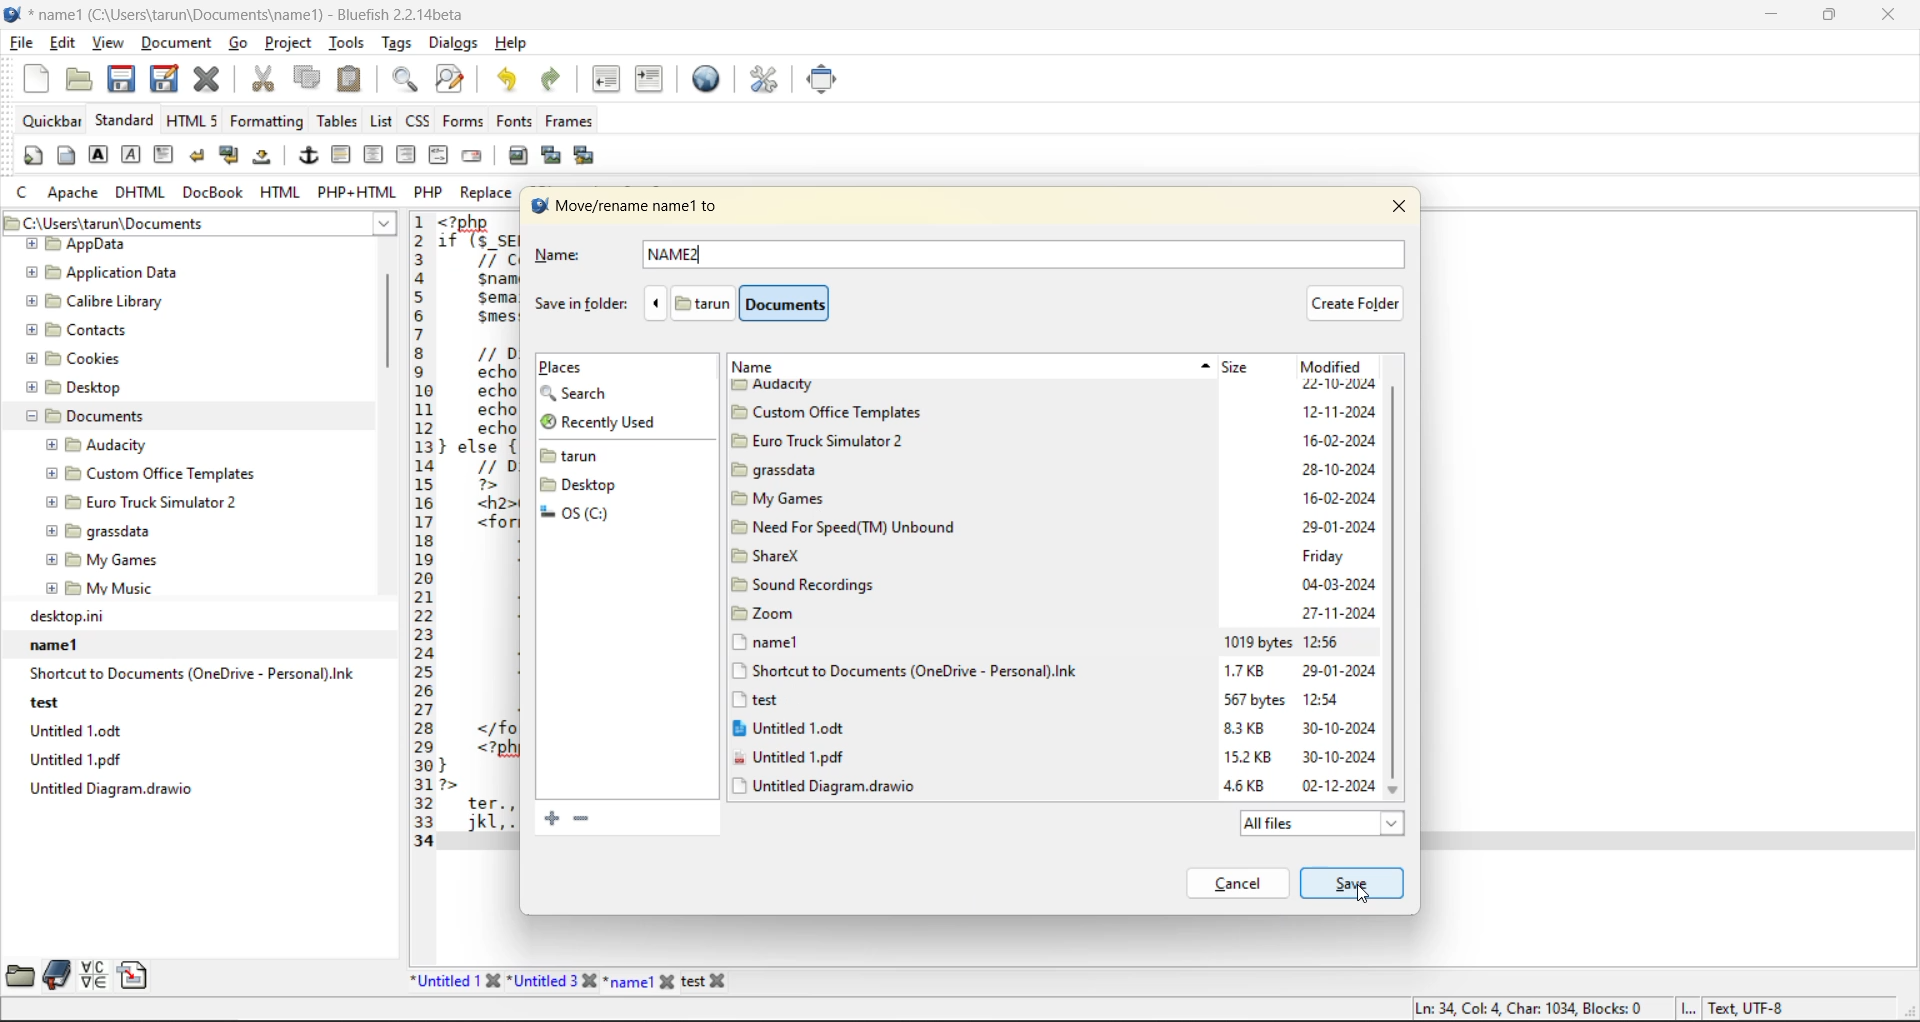 This screenshot has height=1022, width=1920. Describe the element at coordinates (339, 156) in the screenshot. I see `horizontal rule` at that location.